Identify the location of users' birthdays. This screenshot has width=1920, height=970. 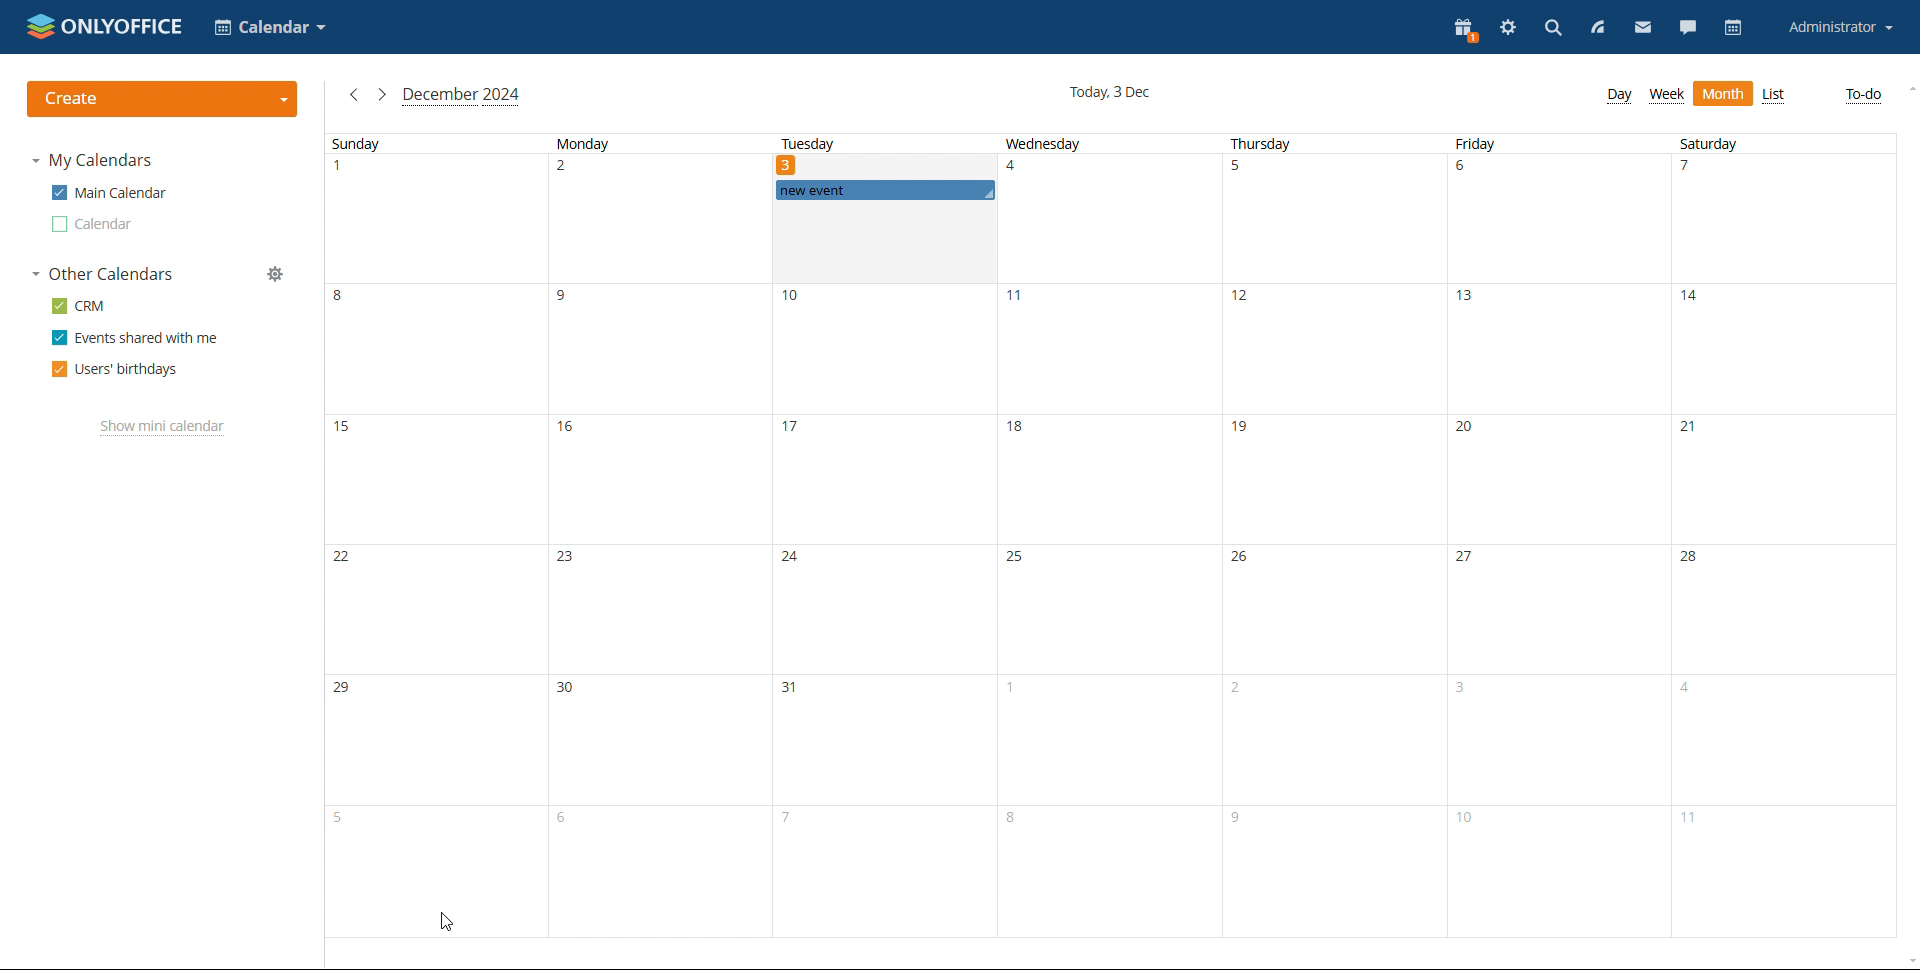
(116, 369).